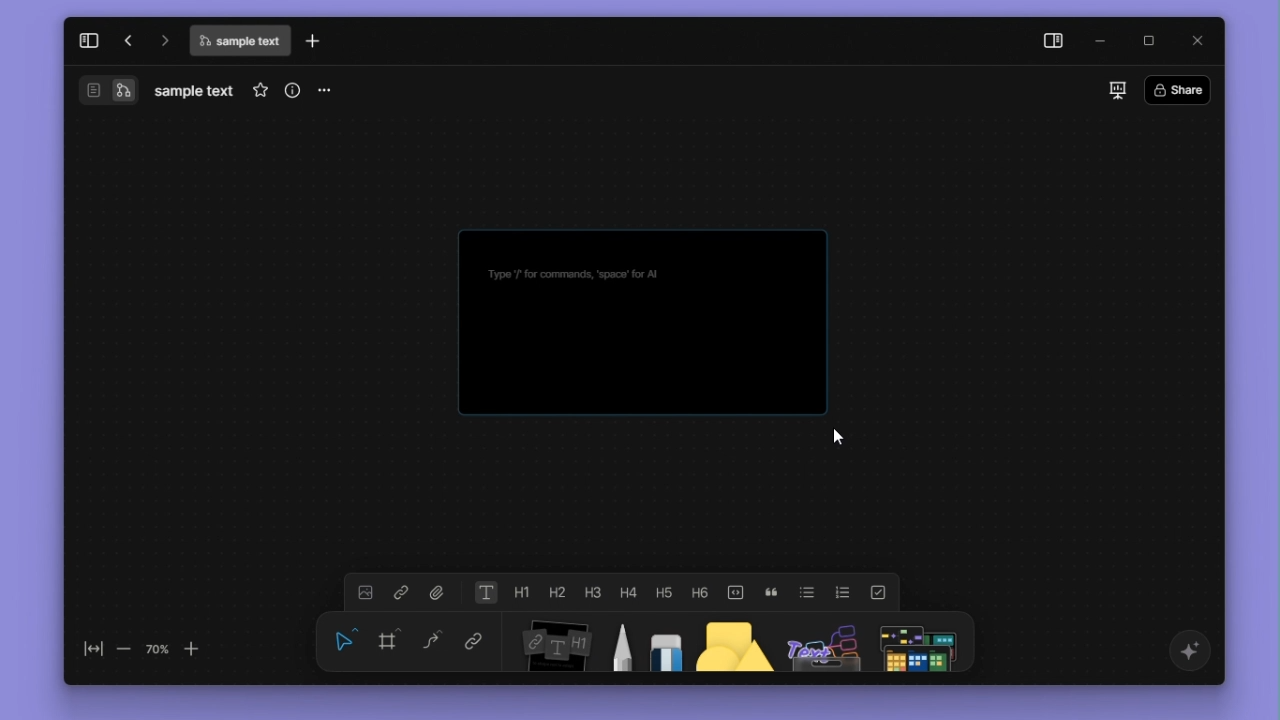 This screenshot has height=720, width=1280. What do you see at coordinates (1187, 651) in the screenshot?
I see `affine ai` at bounding box center [1187, 651].